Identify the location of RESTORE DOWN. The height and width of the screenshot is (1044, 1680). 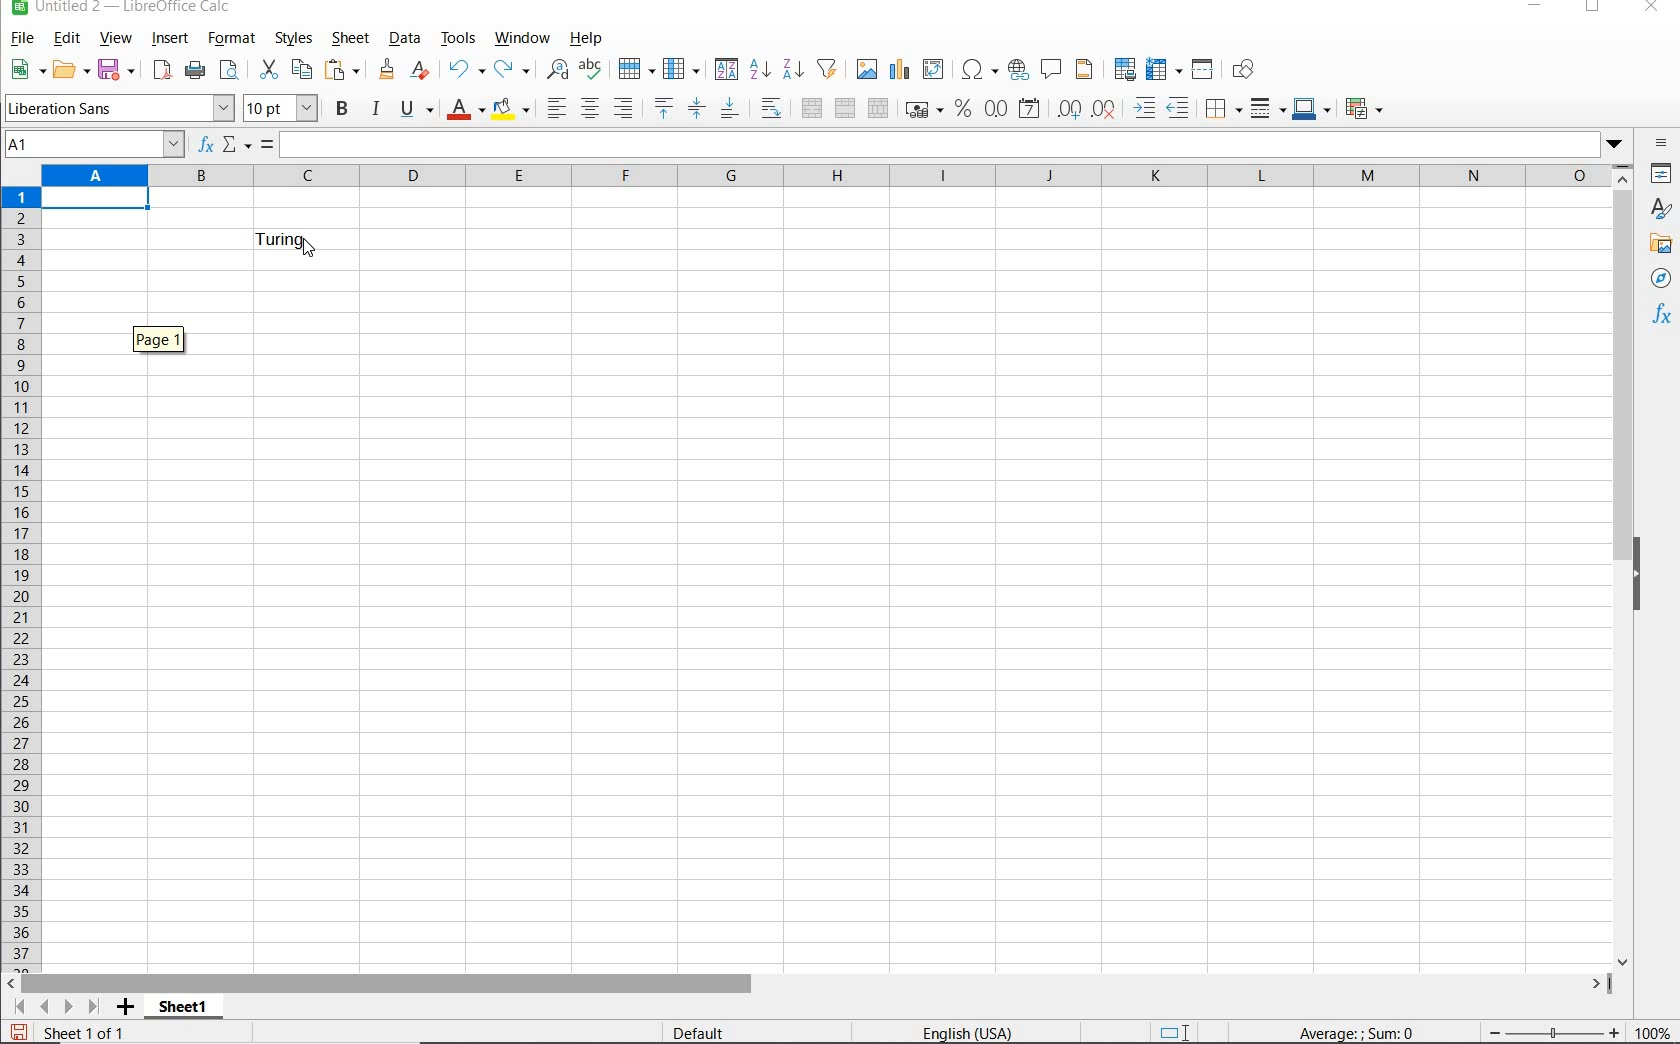
(1593, 8).